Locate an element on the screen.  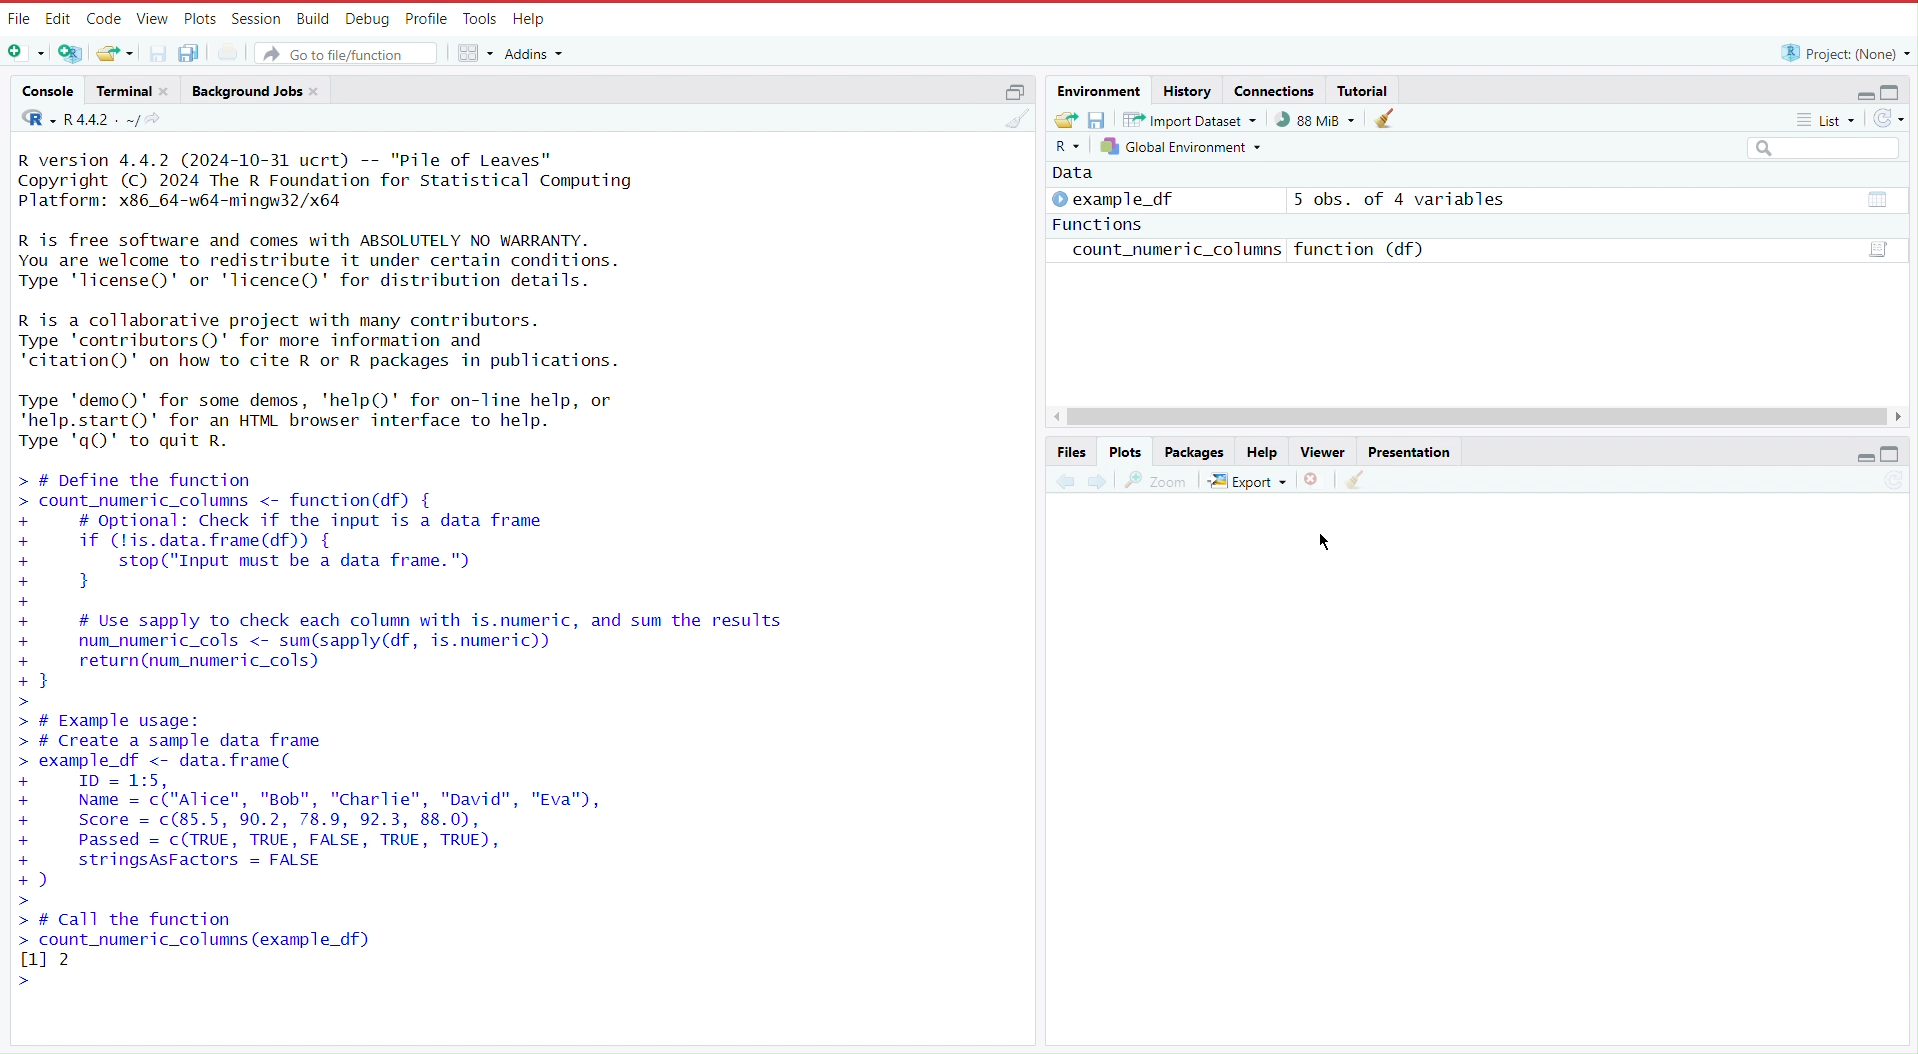
View is located at coordinates (150, 19).